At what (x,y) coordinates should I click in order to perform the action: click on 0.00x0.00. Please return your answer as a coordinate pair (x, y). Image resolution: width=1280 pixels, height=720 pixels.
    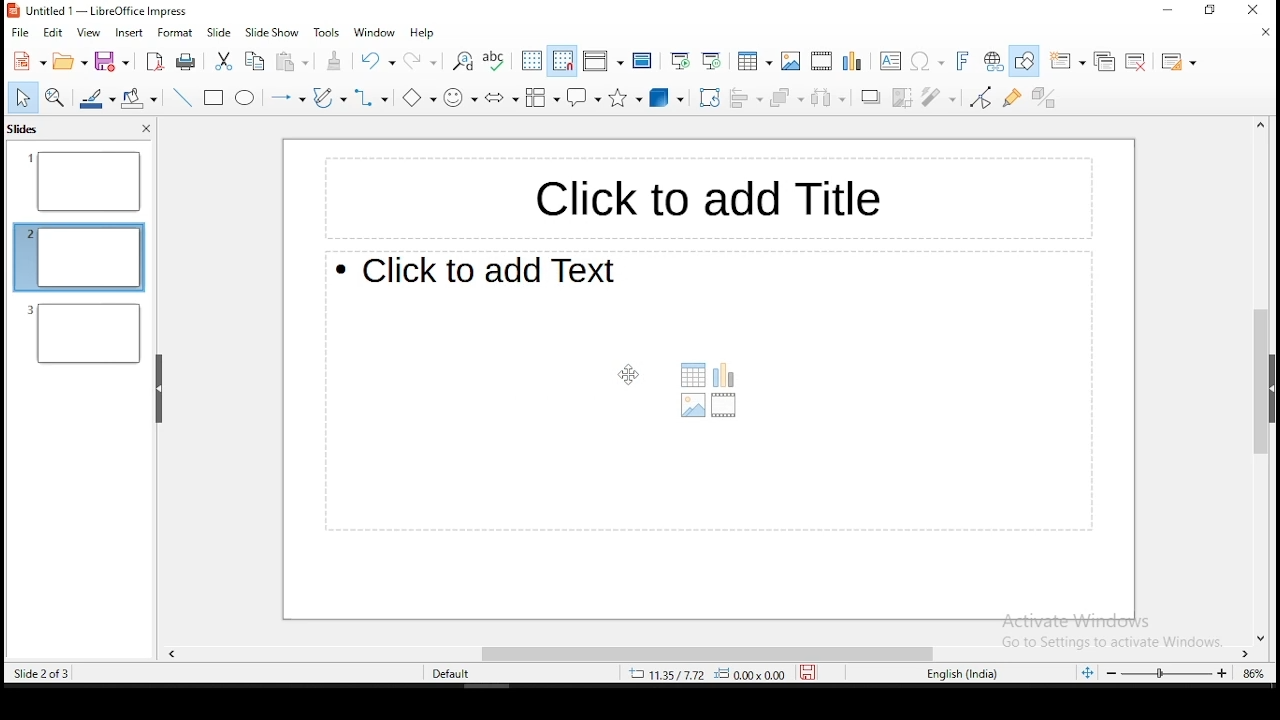
    Looking at the image, I should click on (756, 675).